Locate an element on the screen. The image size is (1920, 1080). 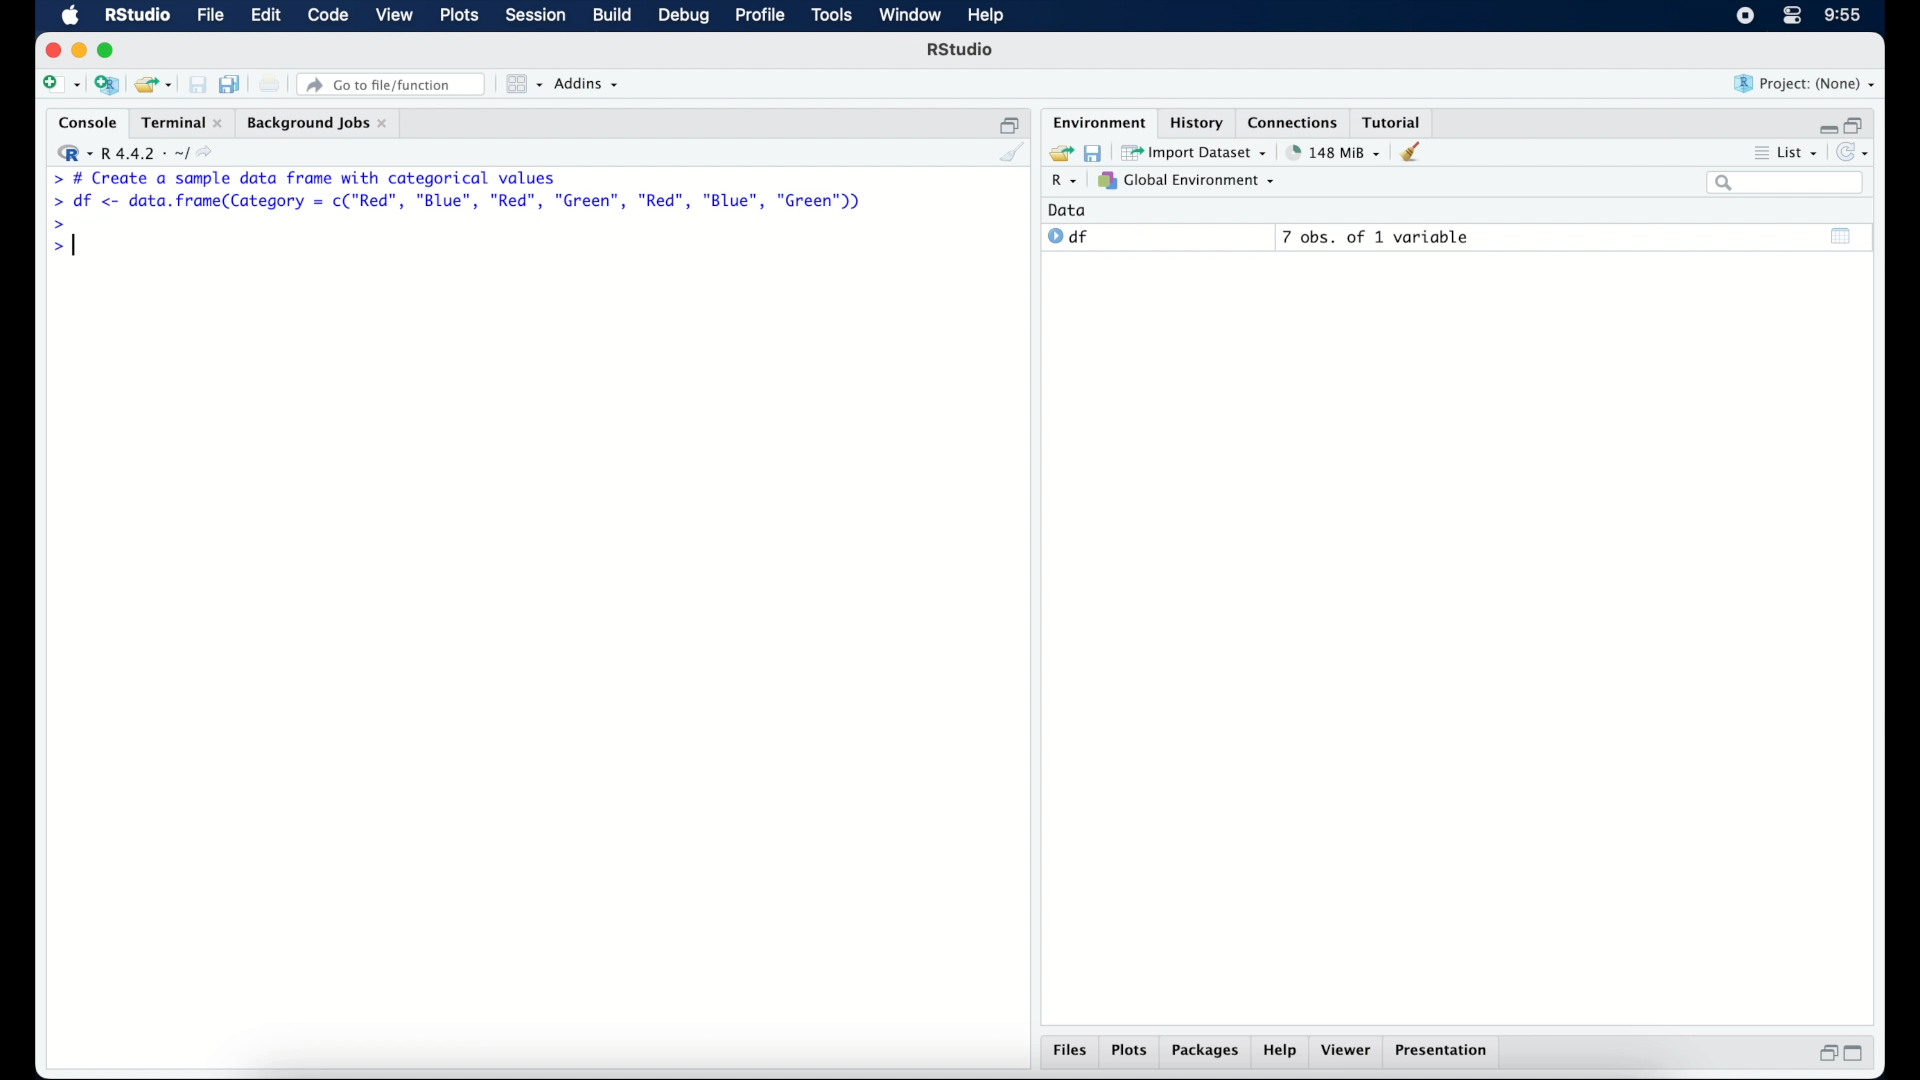
plots is located at coordinates (1130, 1052).